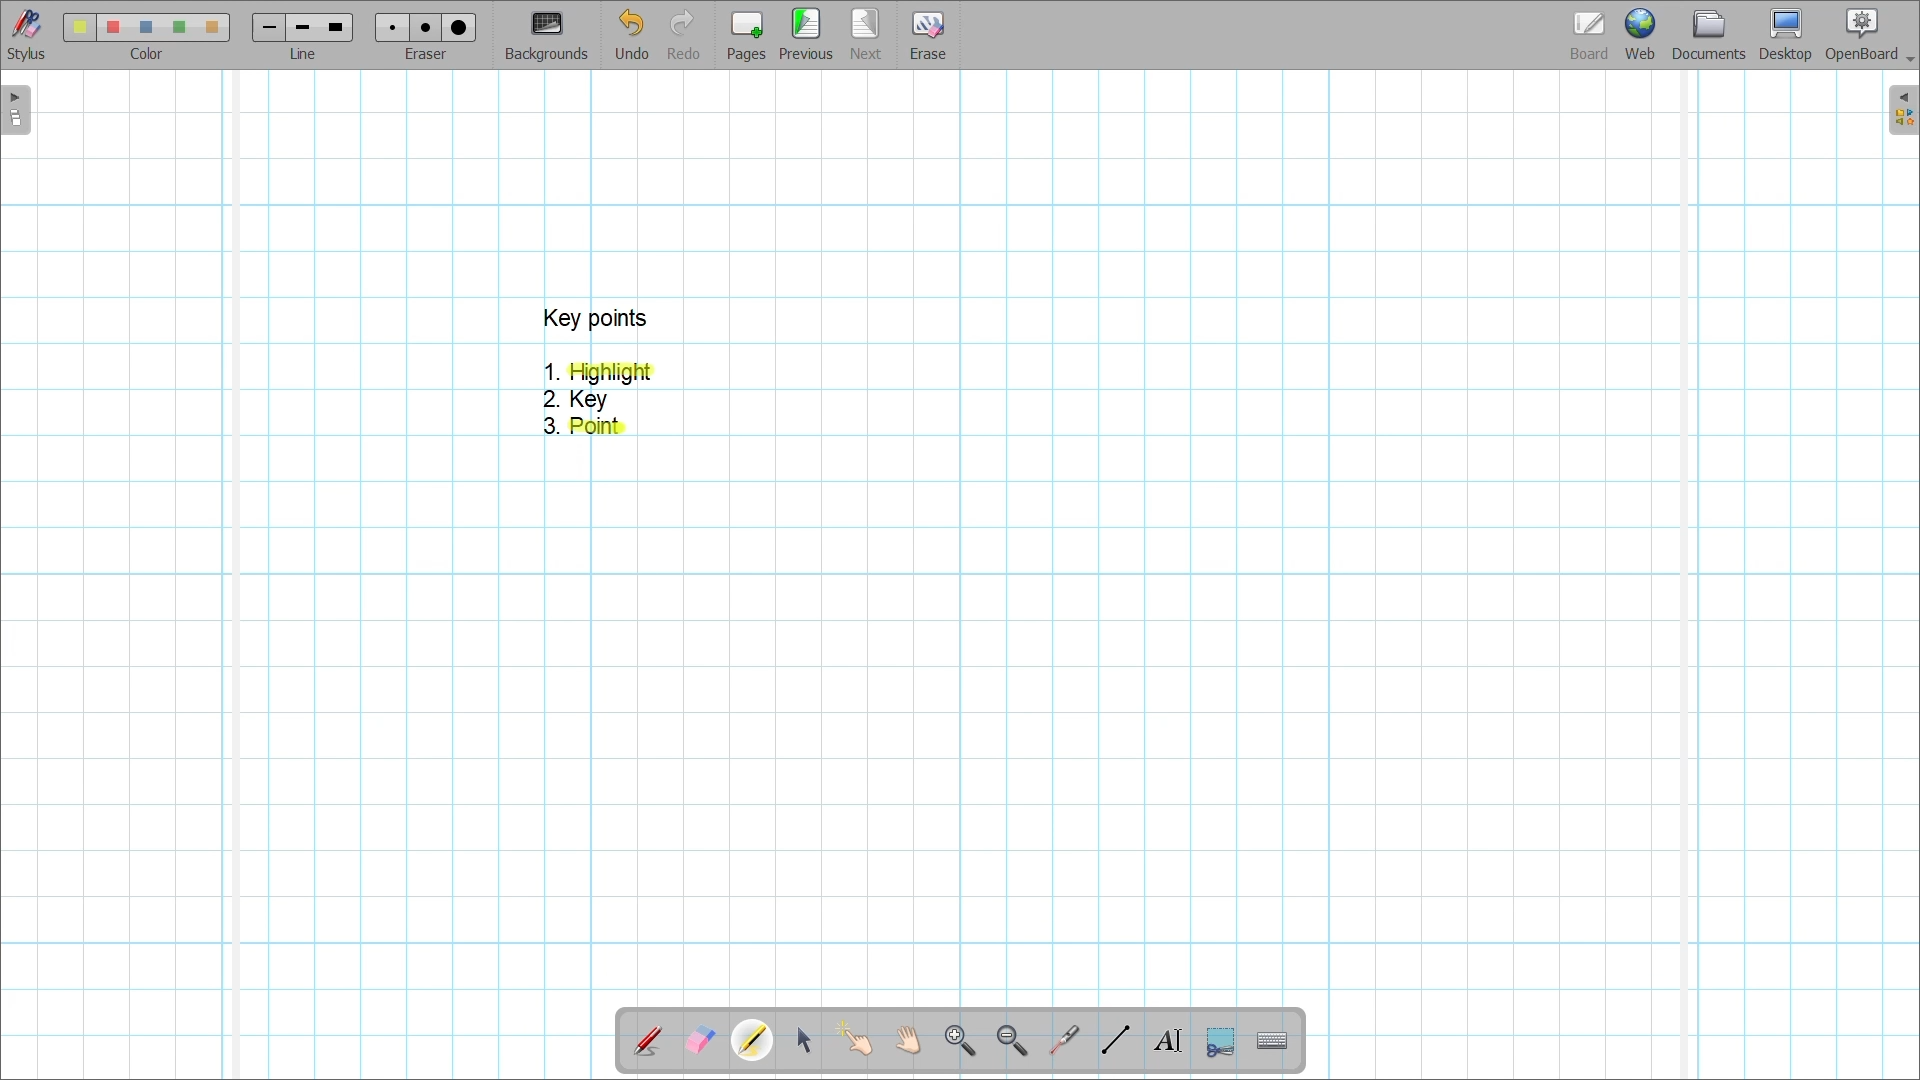  What do you see at coordinates (430, 55) in the screenshot?
I see `eraser` at bounding box center [430, 55].